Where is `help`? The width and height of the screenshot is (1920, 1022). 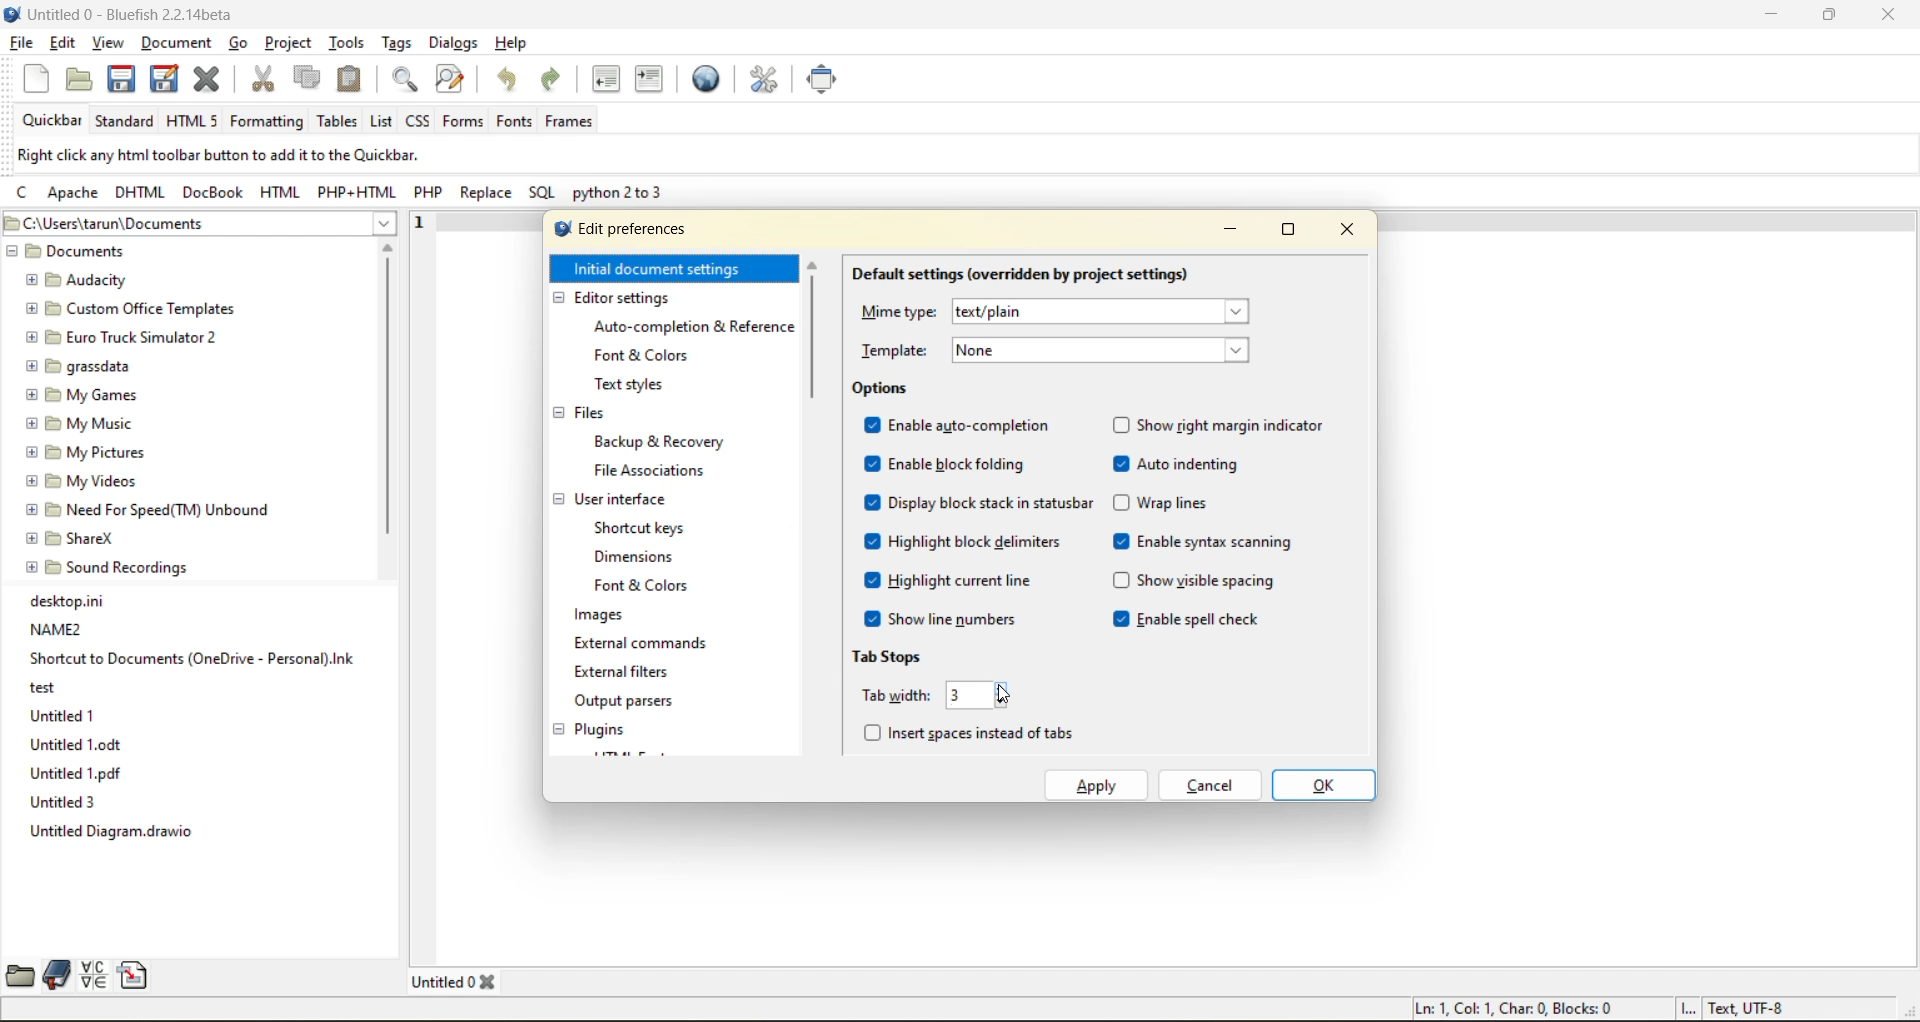 help is located at coordinates (511, 42).